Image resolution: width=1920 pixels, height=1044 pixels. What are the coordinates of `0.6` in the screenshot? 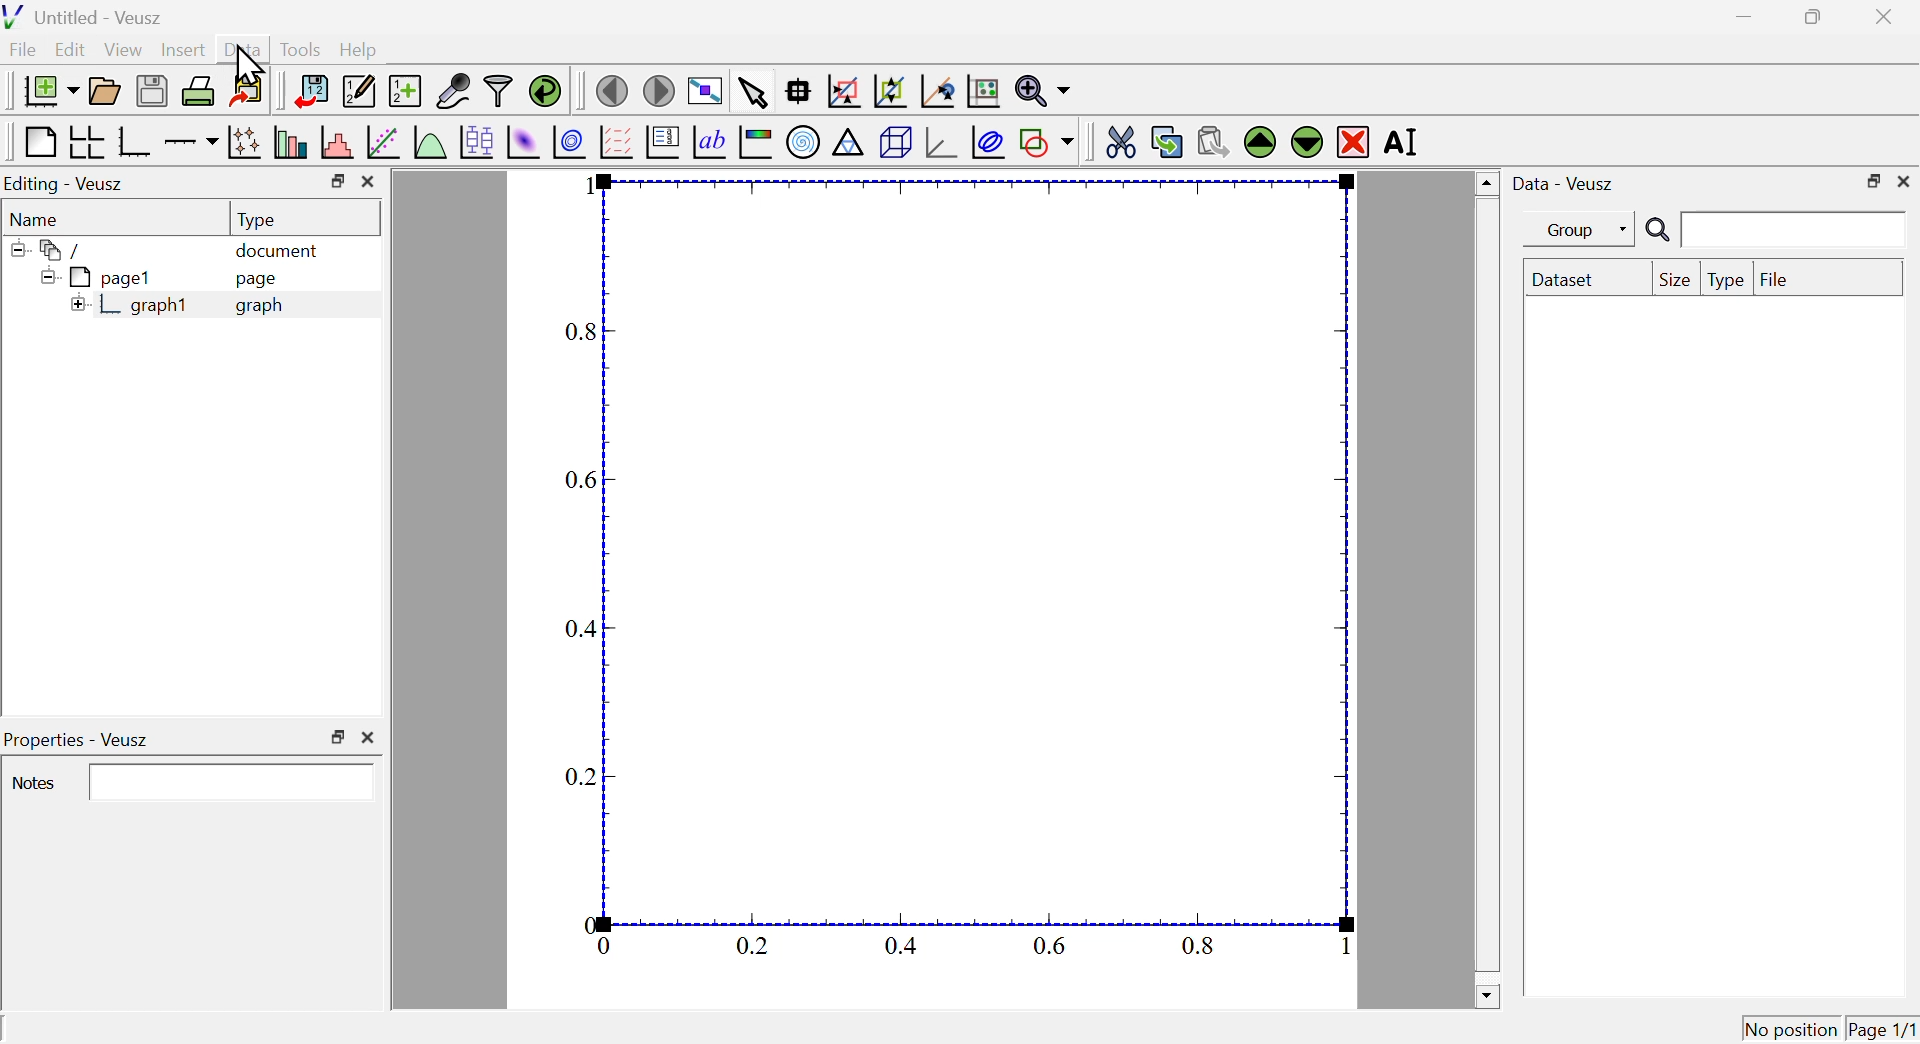 It's located at (579, 479).